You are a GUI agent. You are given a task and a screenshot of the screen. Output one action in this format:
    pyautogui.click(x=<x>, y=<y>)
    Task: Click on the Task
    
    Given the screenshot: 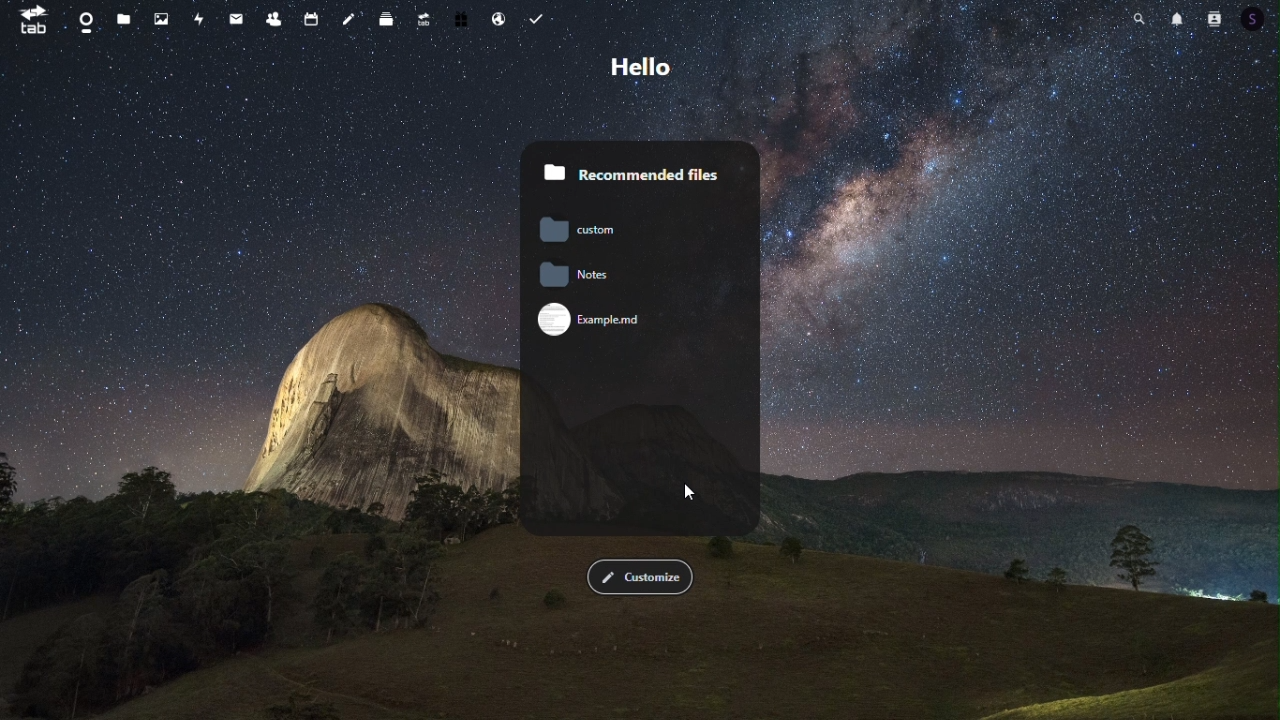 What is the action you would take?
    pyautogui.click(x=543, y=21)
    